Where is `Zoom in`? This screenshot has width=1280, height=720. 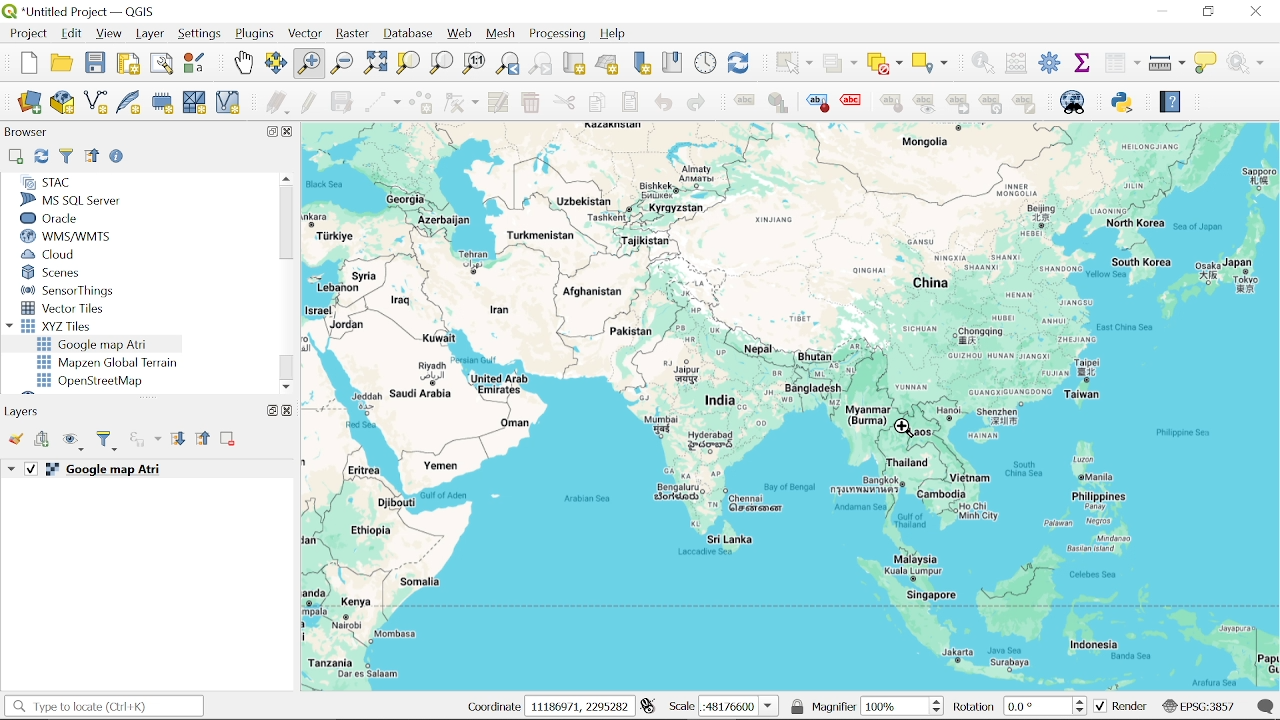
Zoom in is located at coordinates (308, 64).